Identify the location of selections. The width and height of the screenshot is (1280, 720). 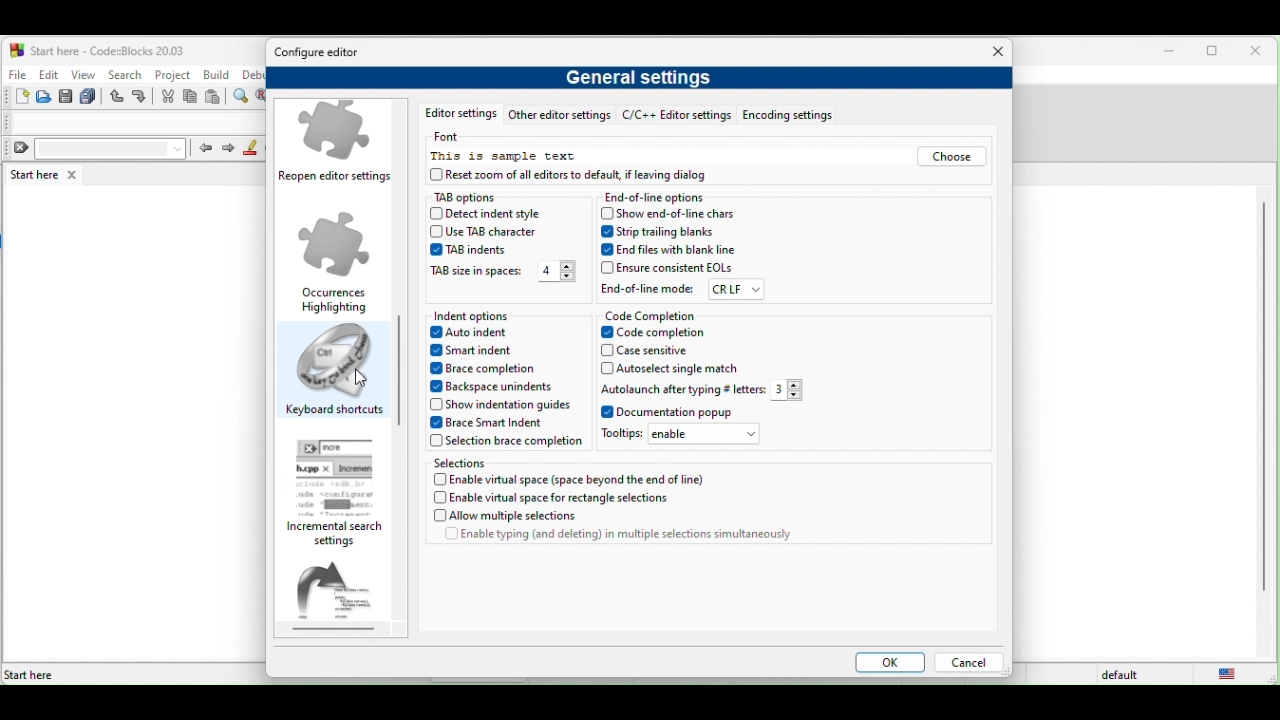
(496, 462).